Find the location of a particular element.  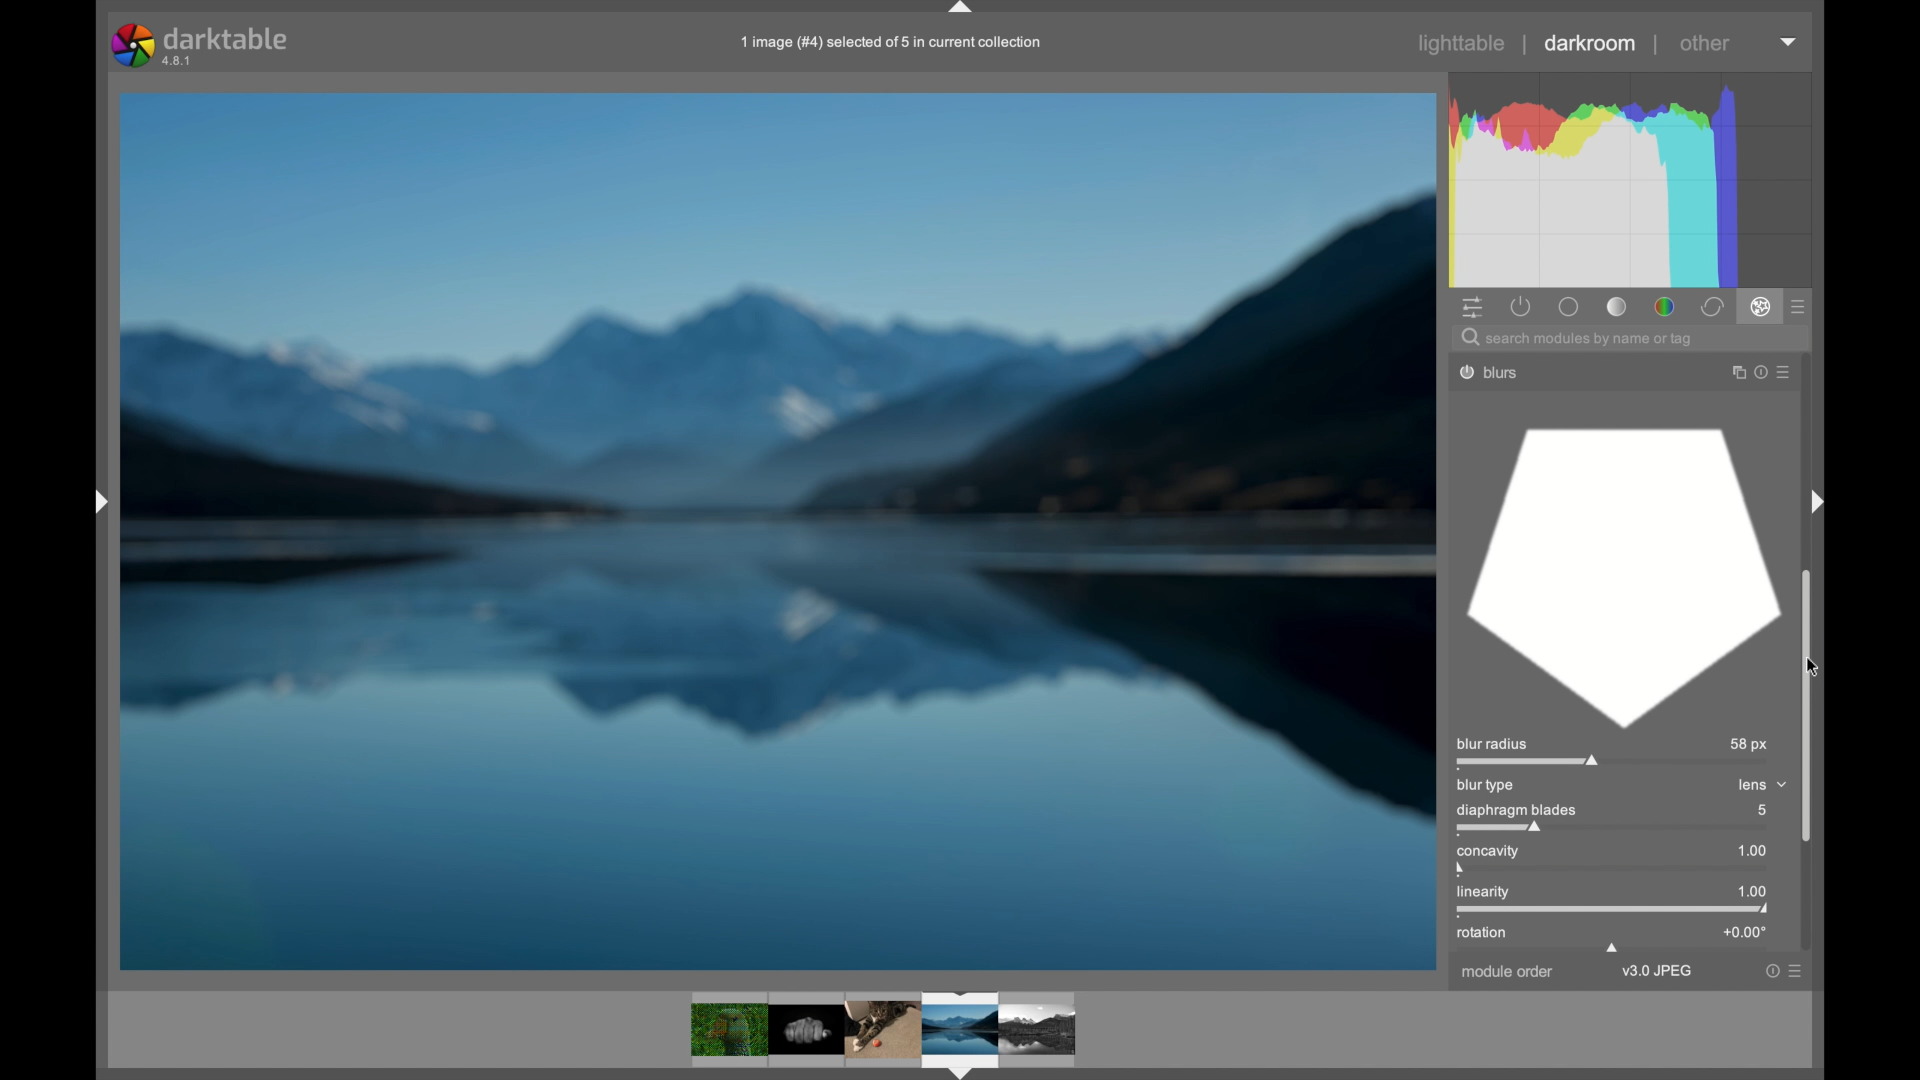

concavity is located at coordinates (1488, 851).